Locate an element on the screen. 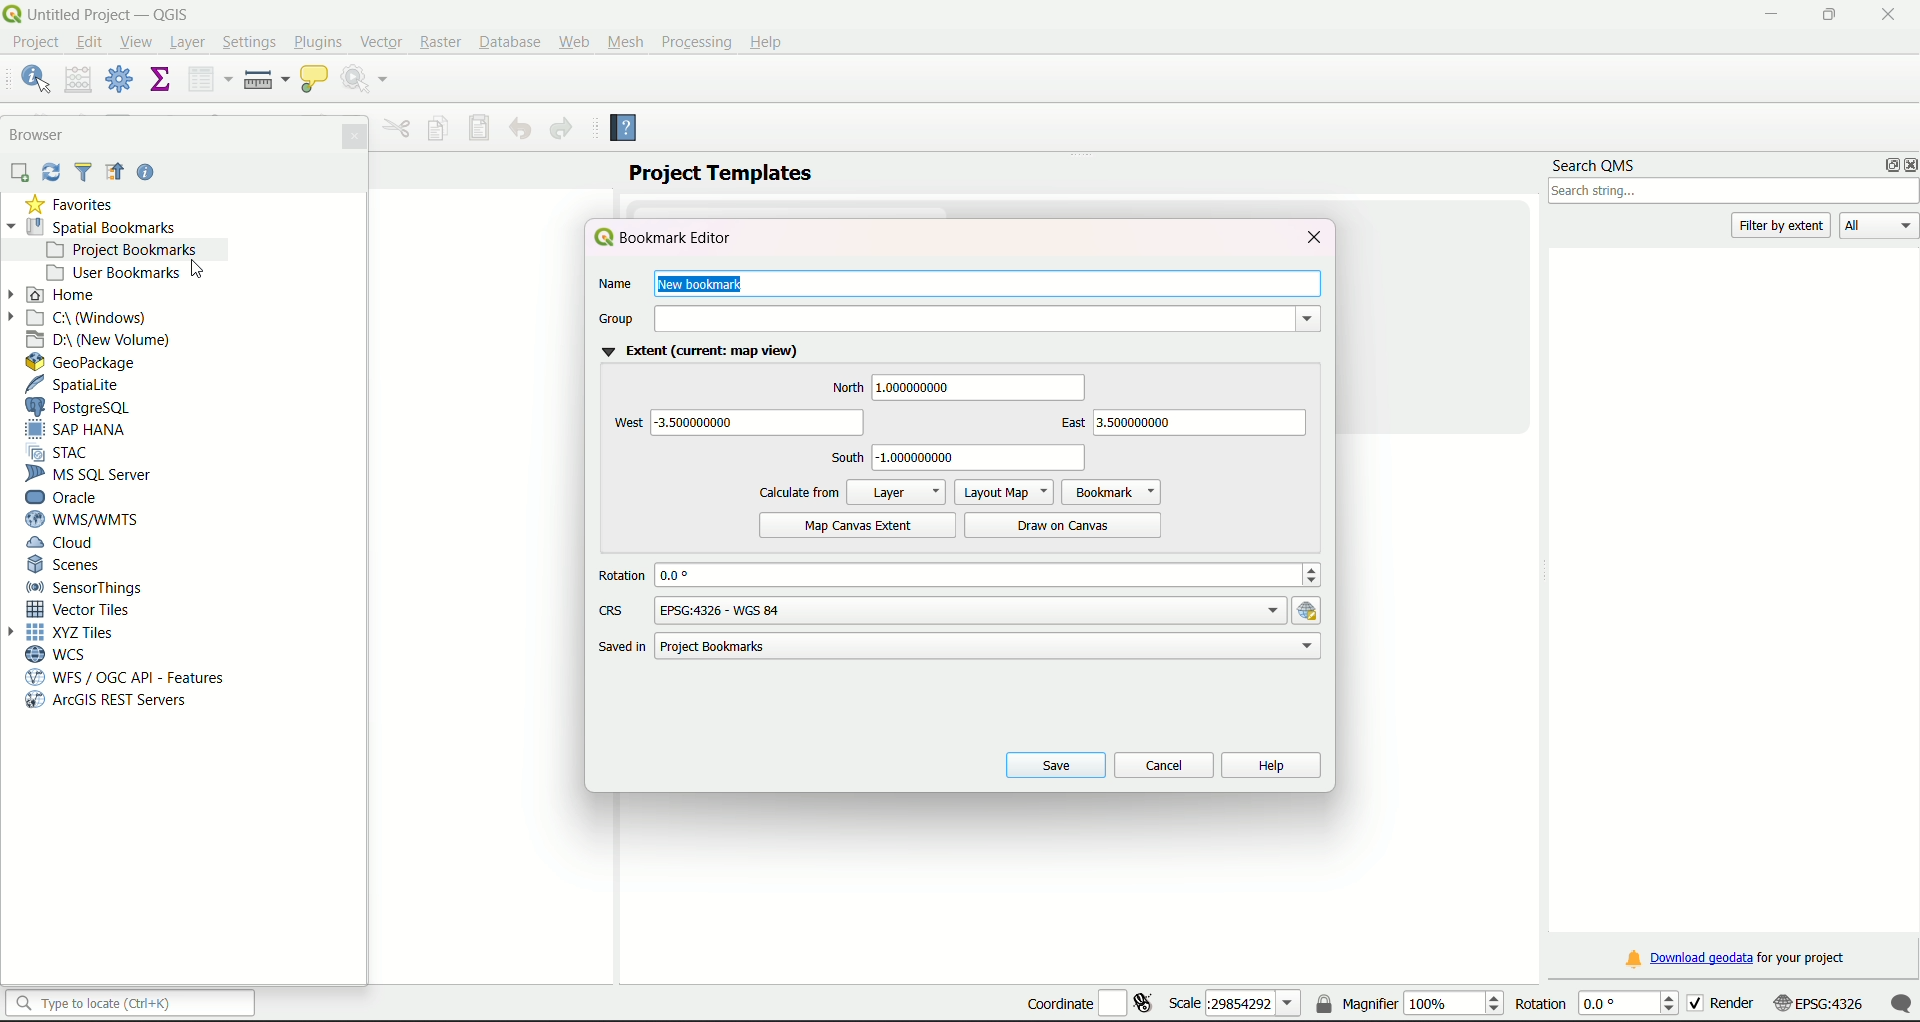 The image size is (1920, 1022). Layout Map is located at coordinates (1005, 493).